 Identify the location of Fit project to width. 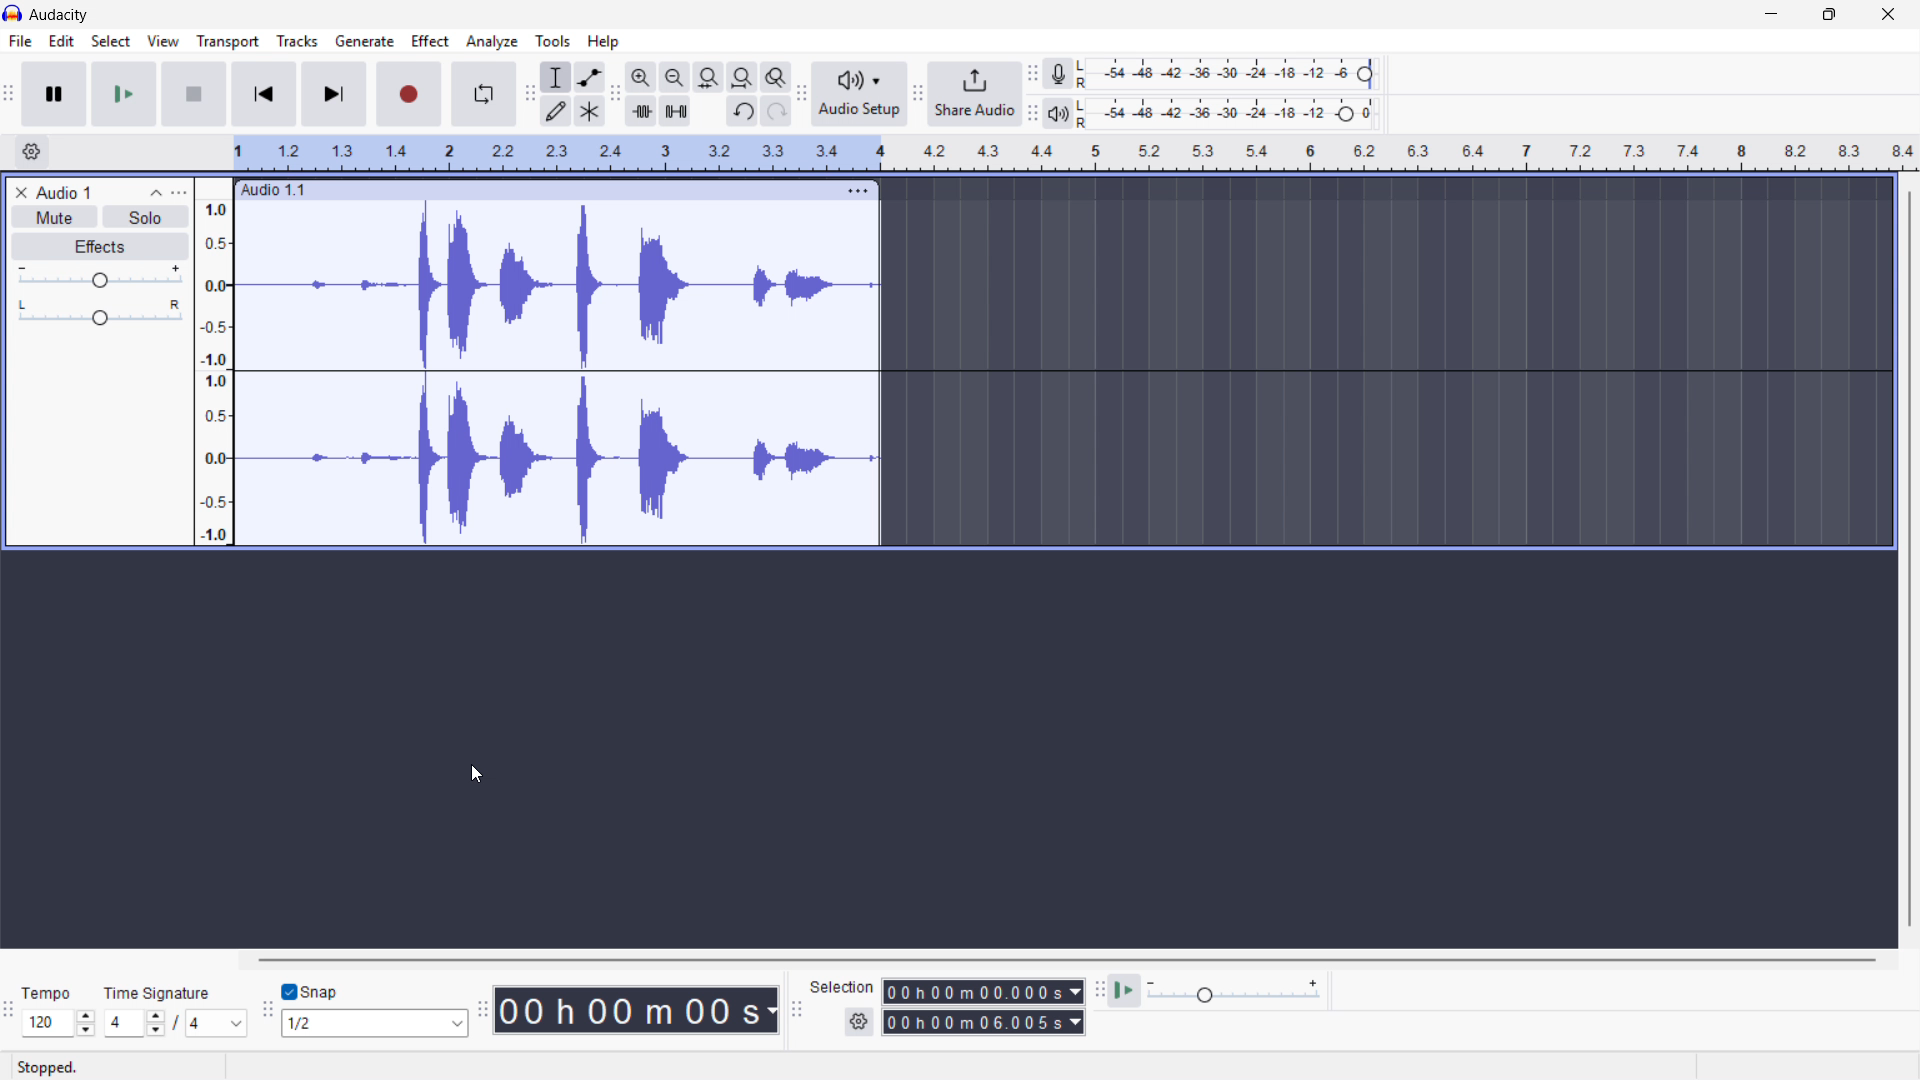
(743, 76).